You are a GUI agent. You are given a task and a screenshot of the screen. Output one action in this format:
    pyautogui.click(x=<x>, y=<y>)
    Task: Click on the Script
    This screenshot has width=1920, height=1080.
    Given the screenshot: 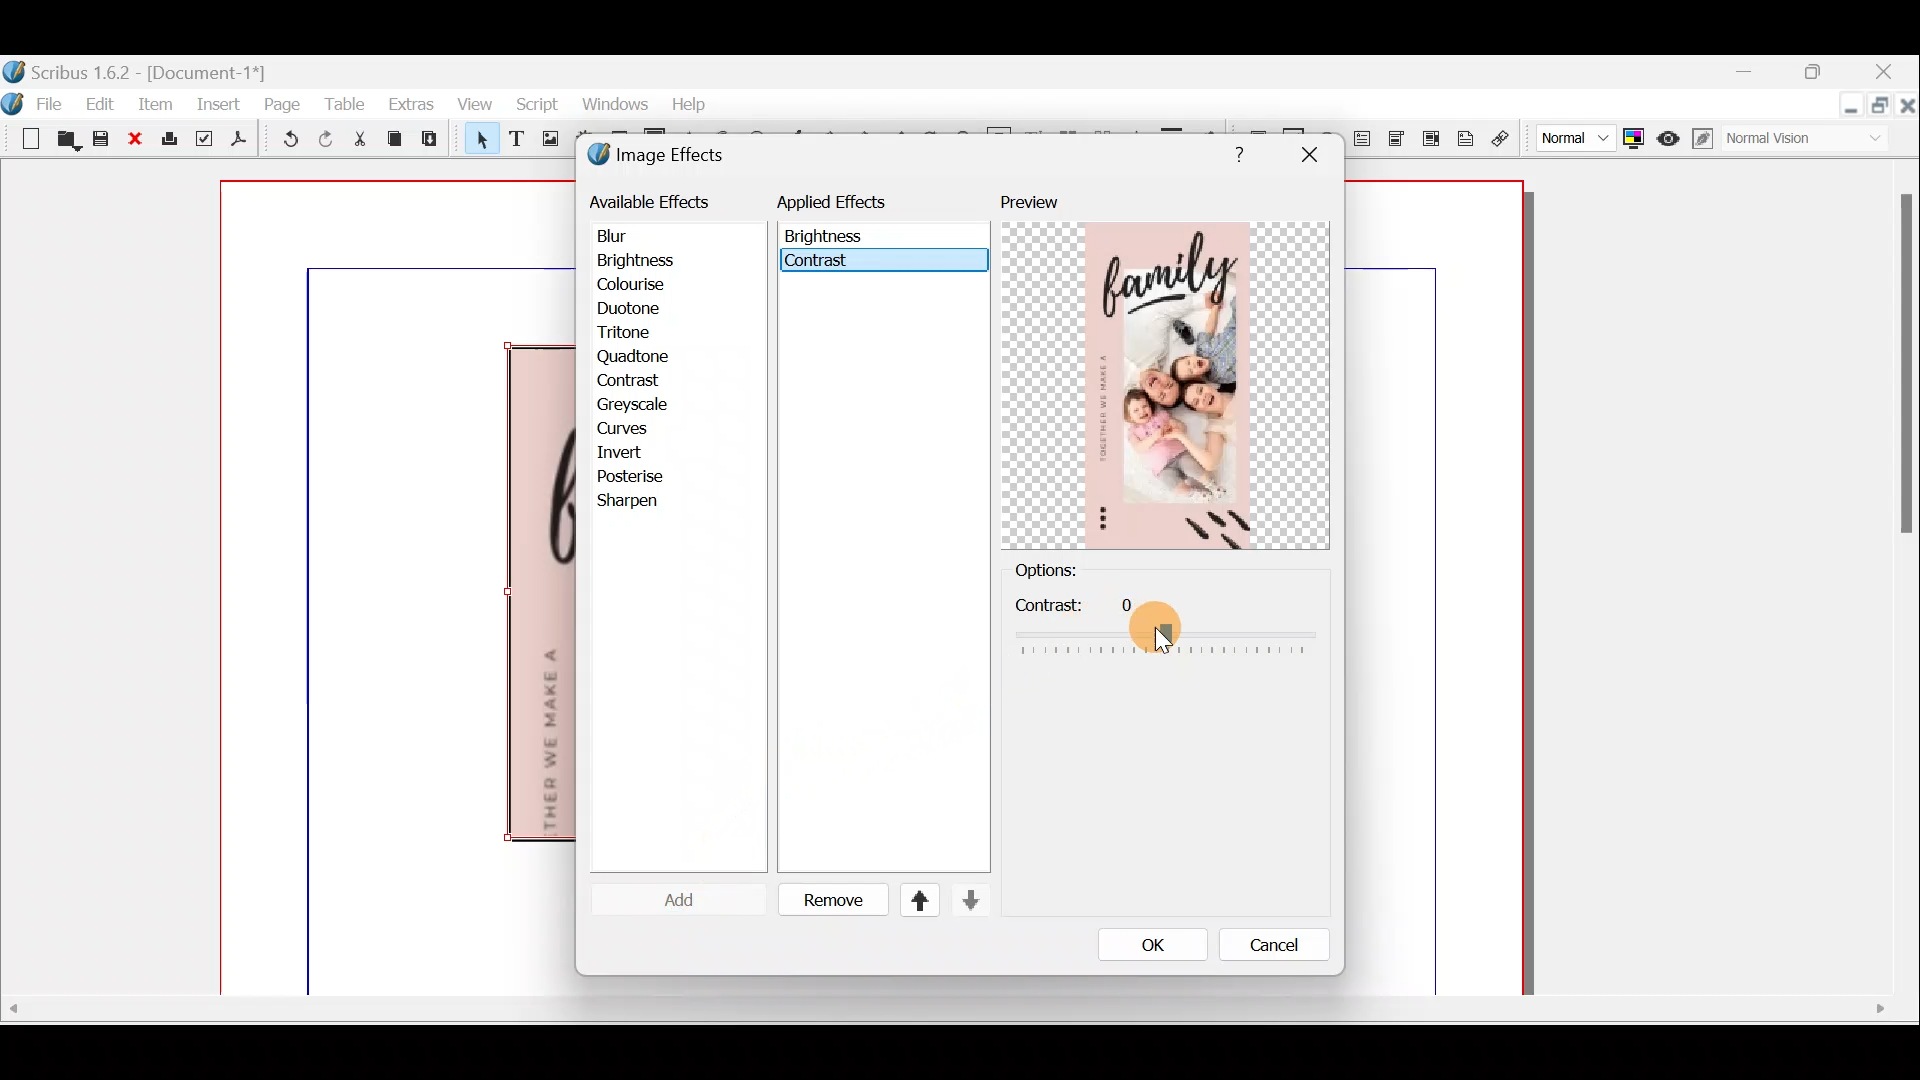 What is the action you would take?
    pyautogui.click(x=536, y=107)
    